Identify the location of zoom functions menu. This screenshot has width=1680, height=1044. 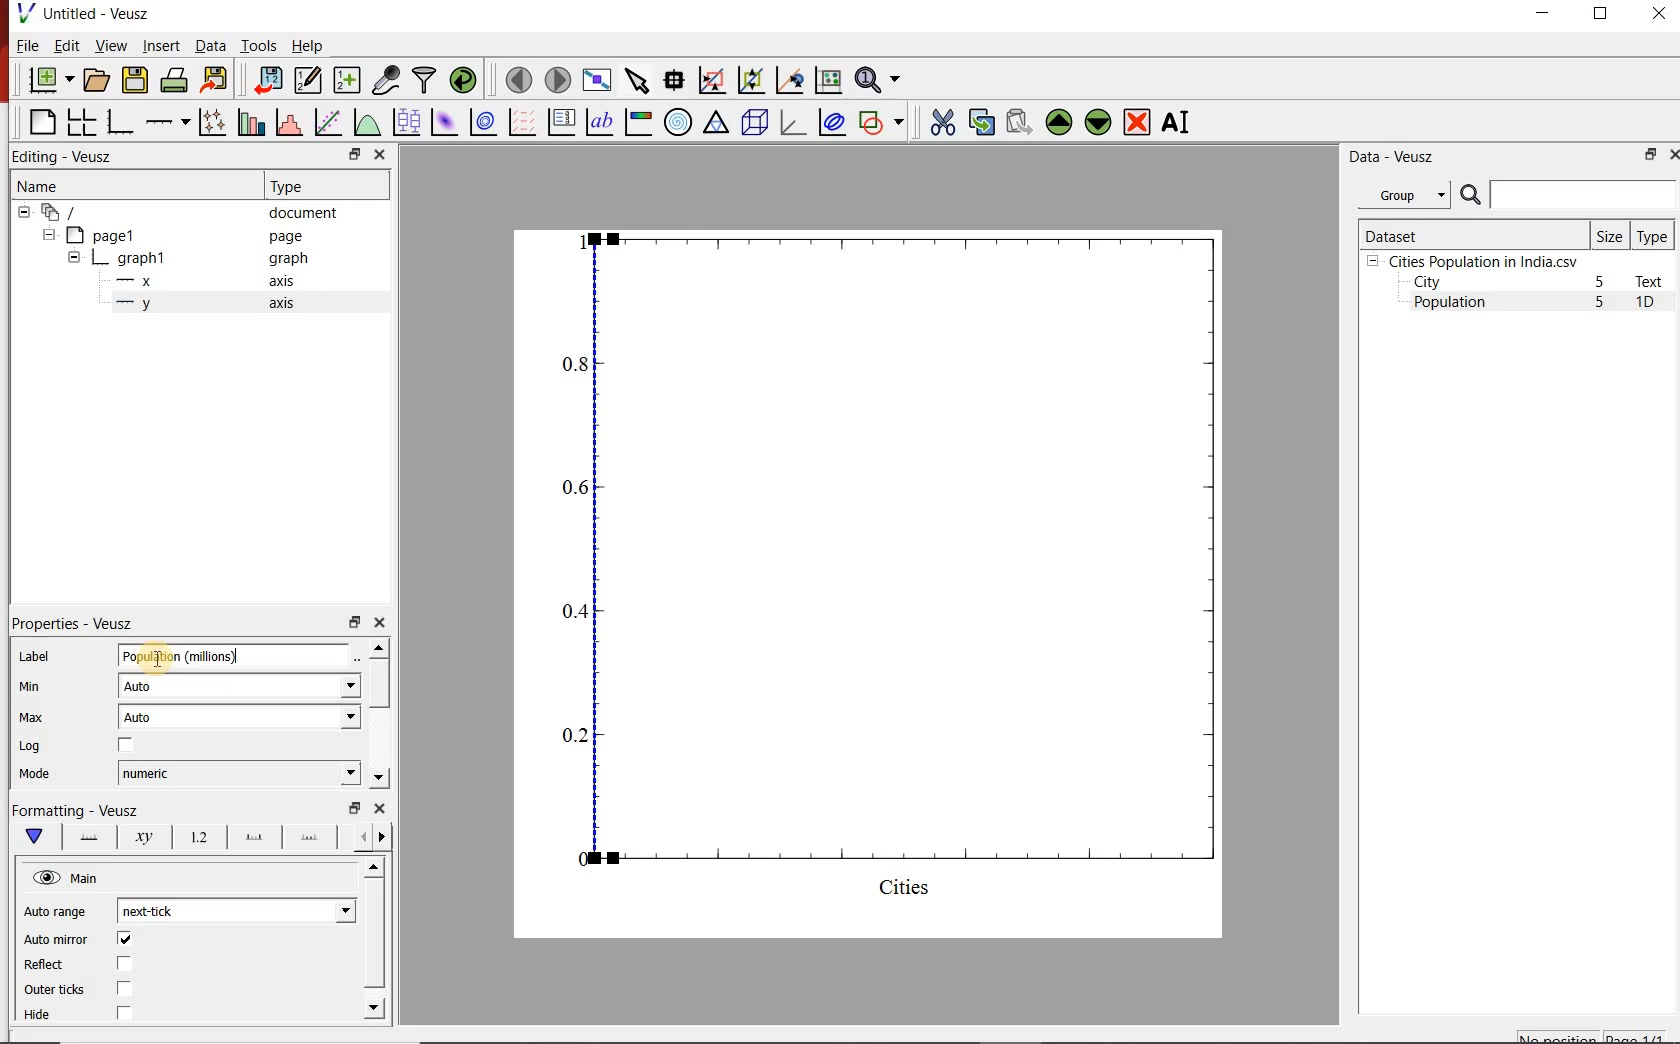
(881, 80).